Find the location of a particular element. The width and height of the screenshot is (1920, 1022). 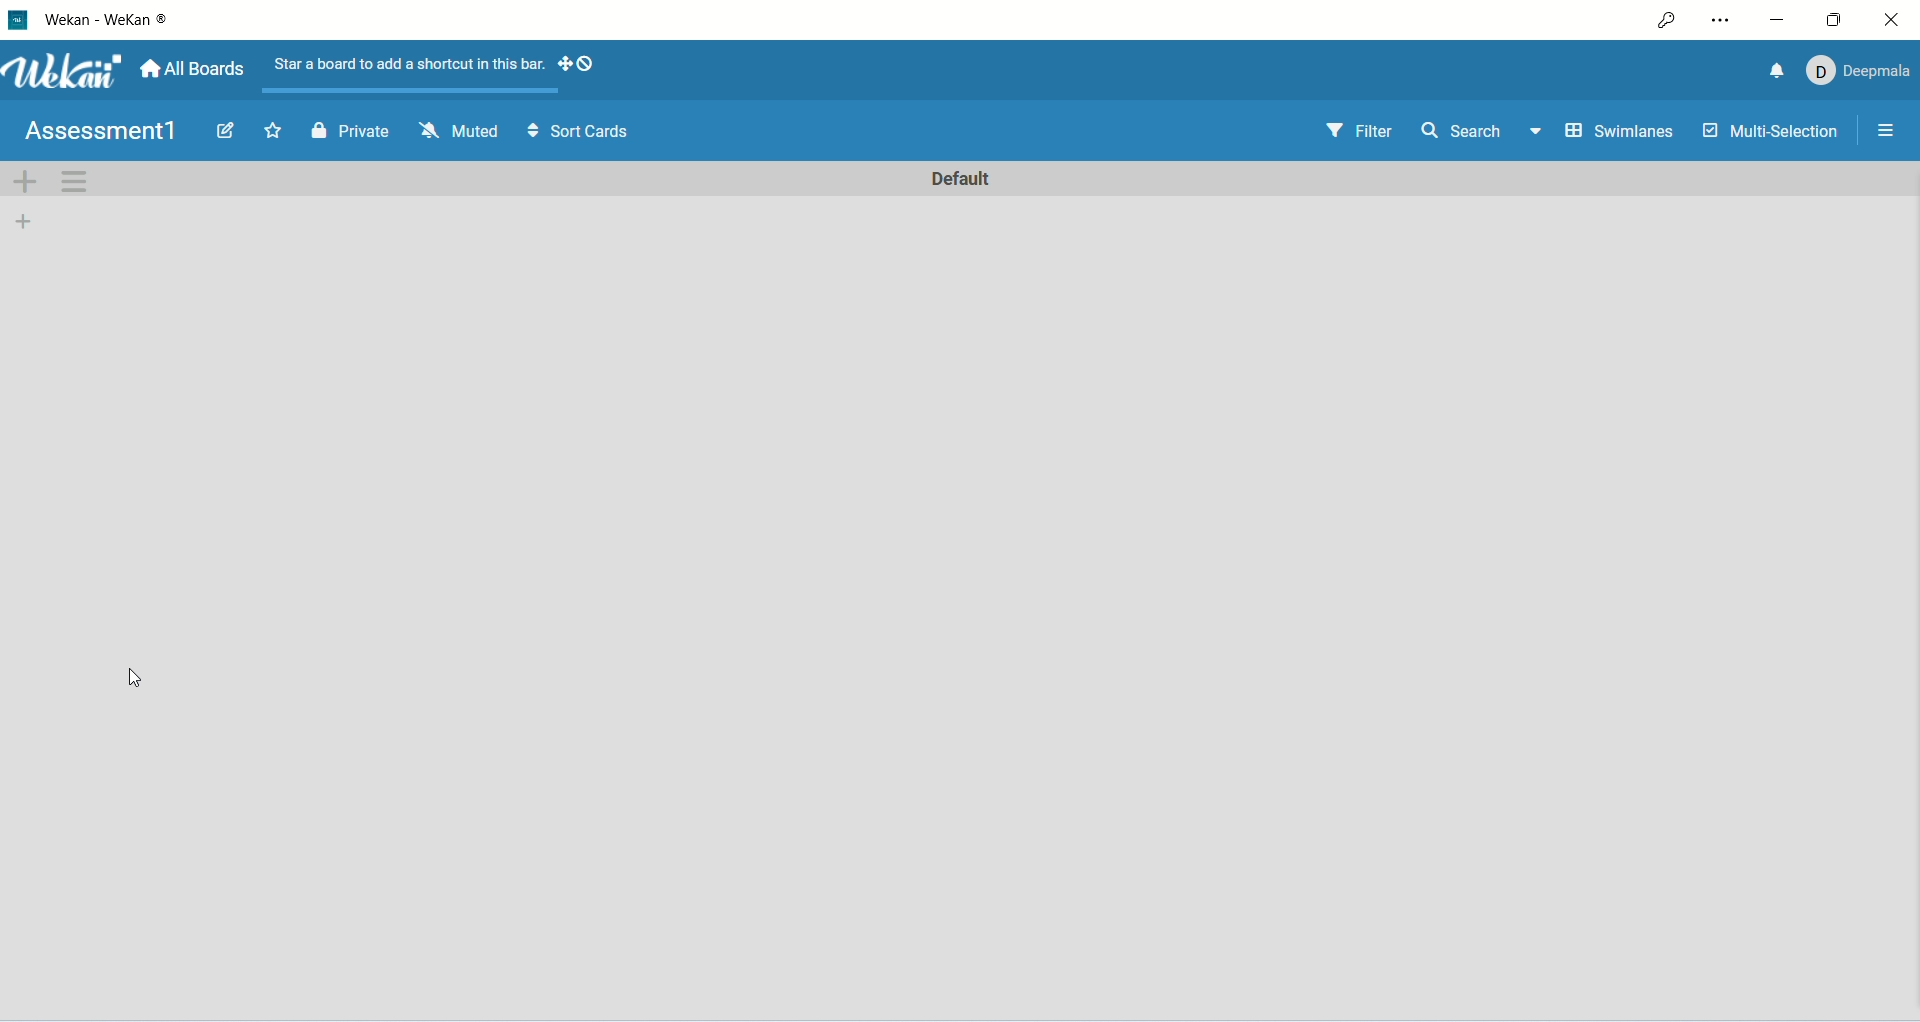

logo is located at coordinates (18, 21).